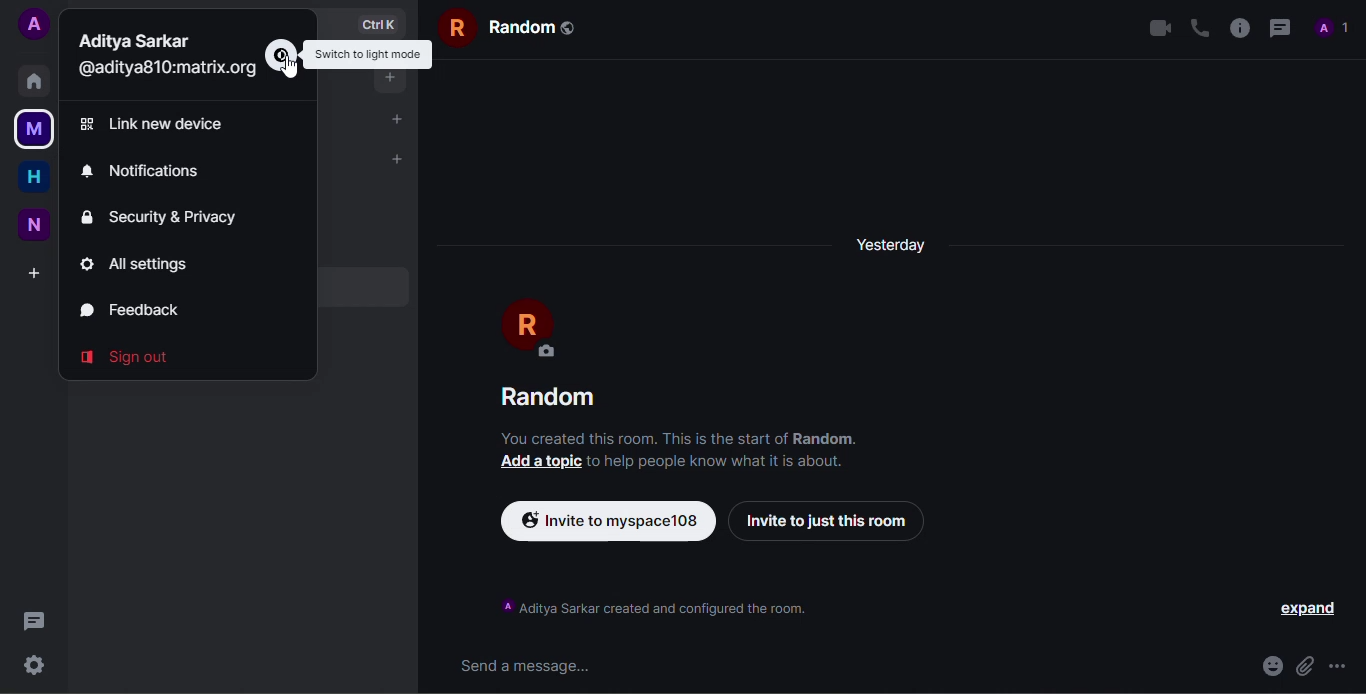 This screenshot has width=1366, height=694. I want to click on add, so click(395, 85).